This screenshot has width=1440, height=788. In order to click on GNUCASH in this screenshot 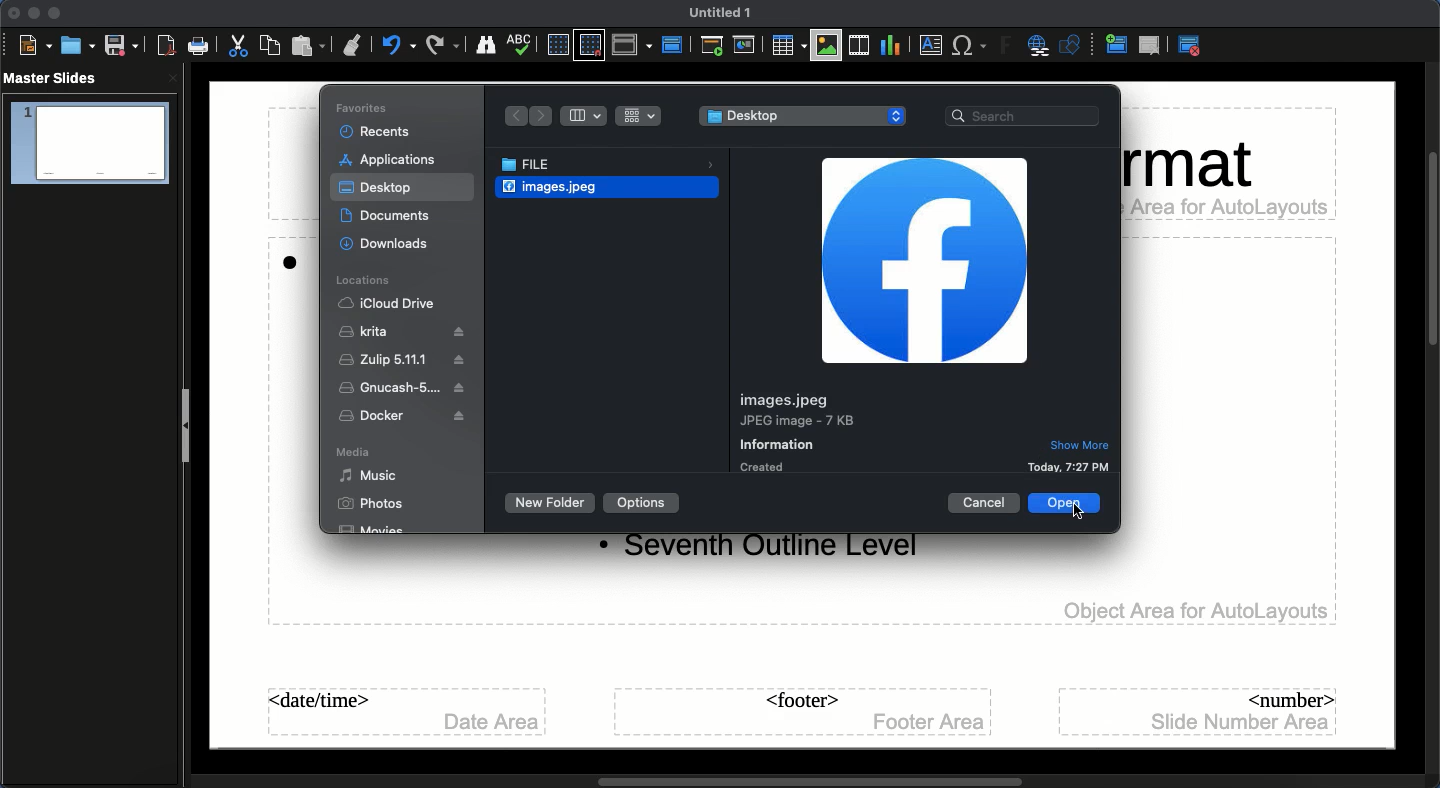, I will do `click(403, 388)`.